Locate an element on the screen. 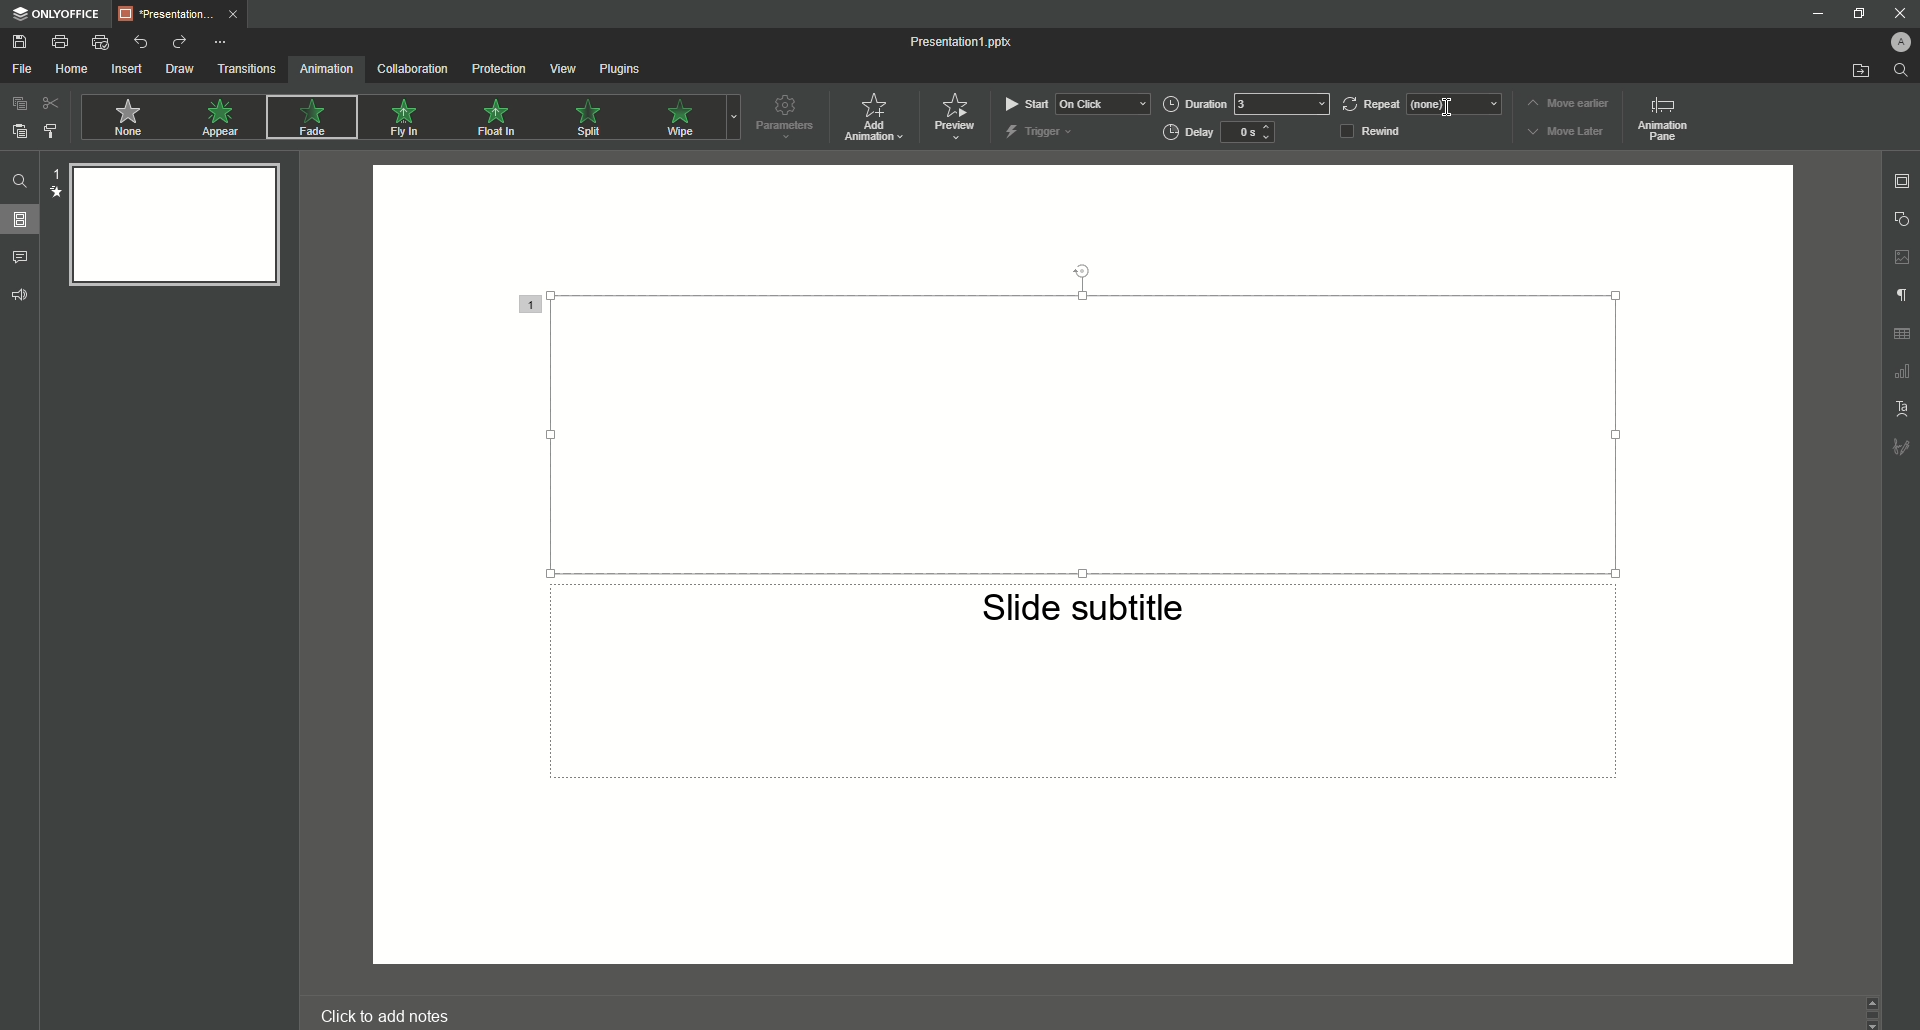 The height and width of the screenshot is (1030, 1920). More Options is located at coordinates (221, 43).